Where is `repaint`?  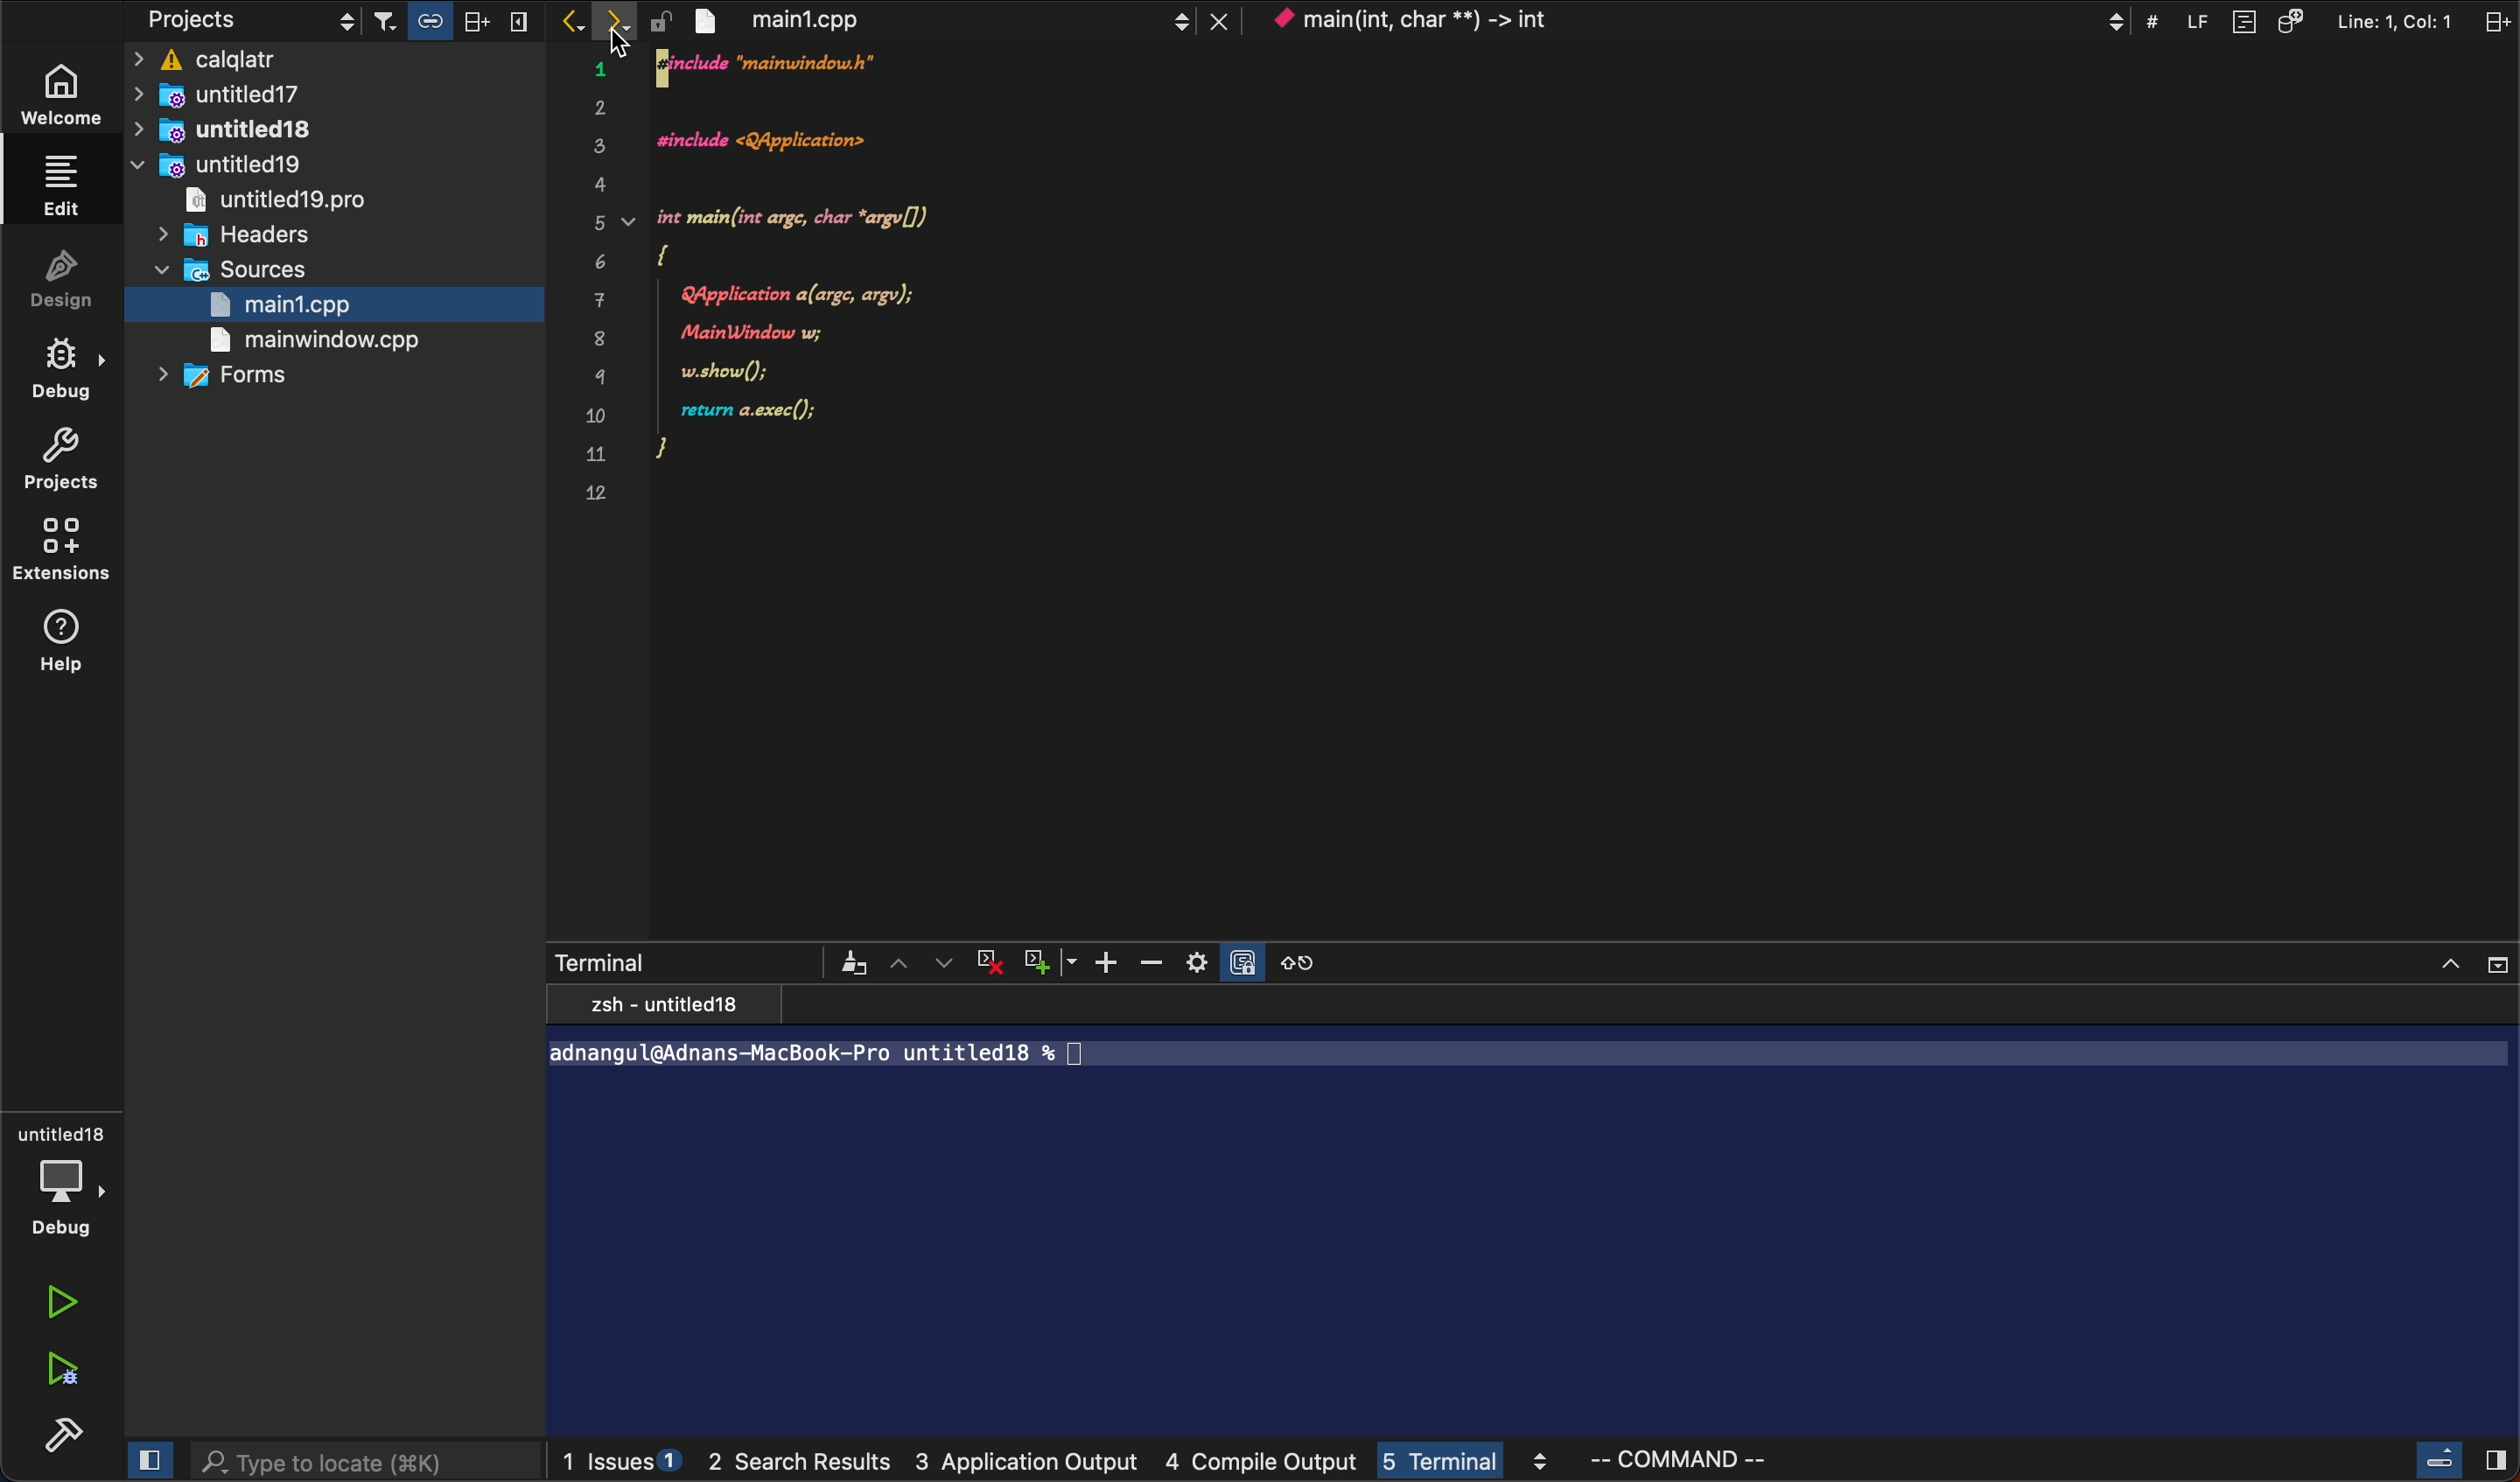 repaint is located at coordinates (853, 963).